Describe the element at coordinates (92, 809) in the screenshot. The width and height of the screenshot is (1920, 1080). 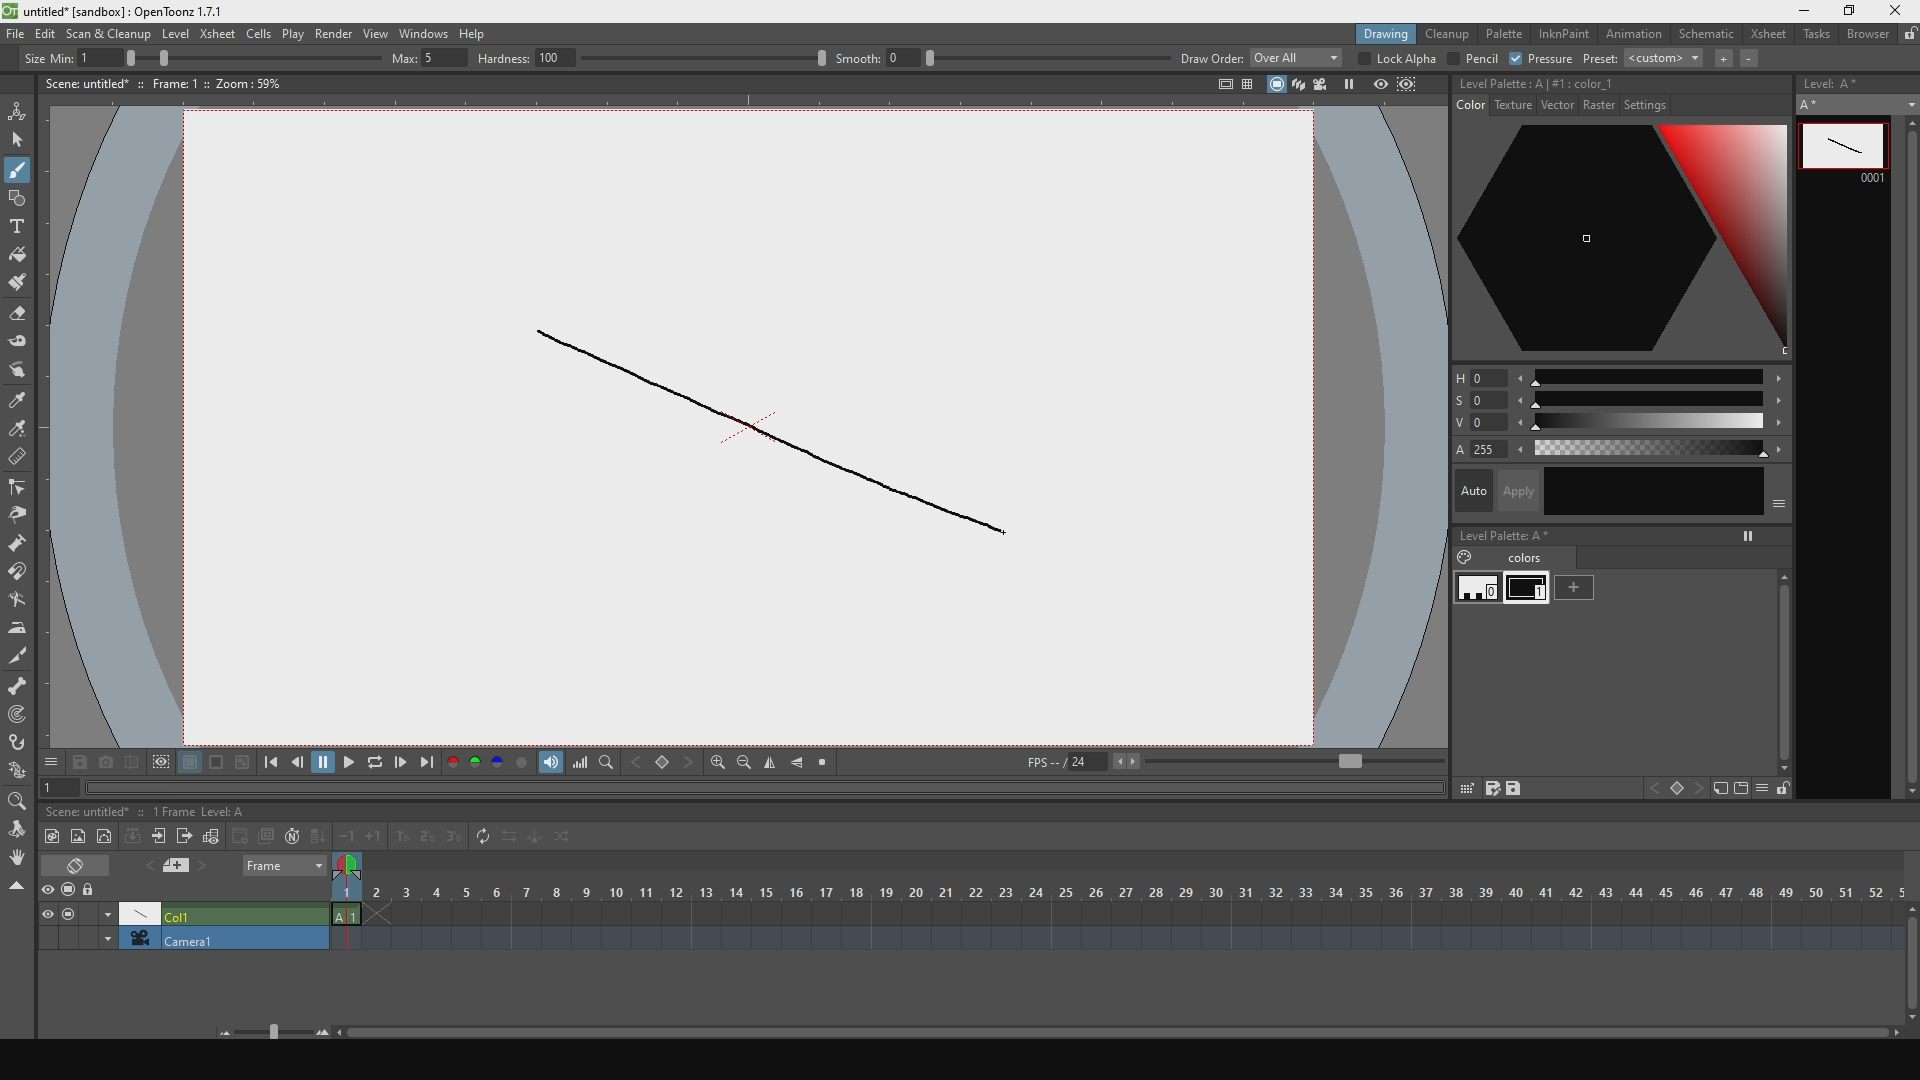
I see `scene untitled` at that location.